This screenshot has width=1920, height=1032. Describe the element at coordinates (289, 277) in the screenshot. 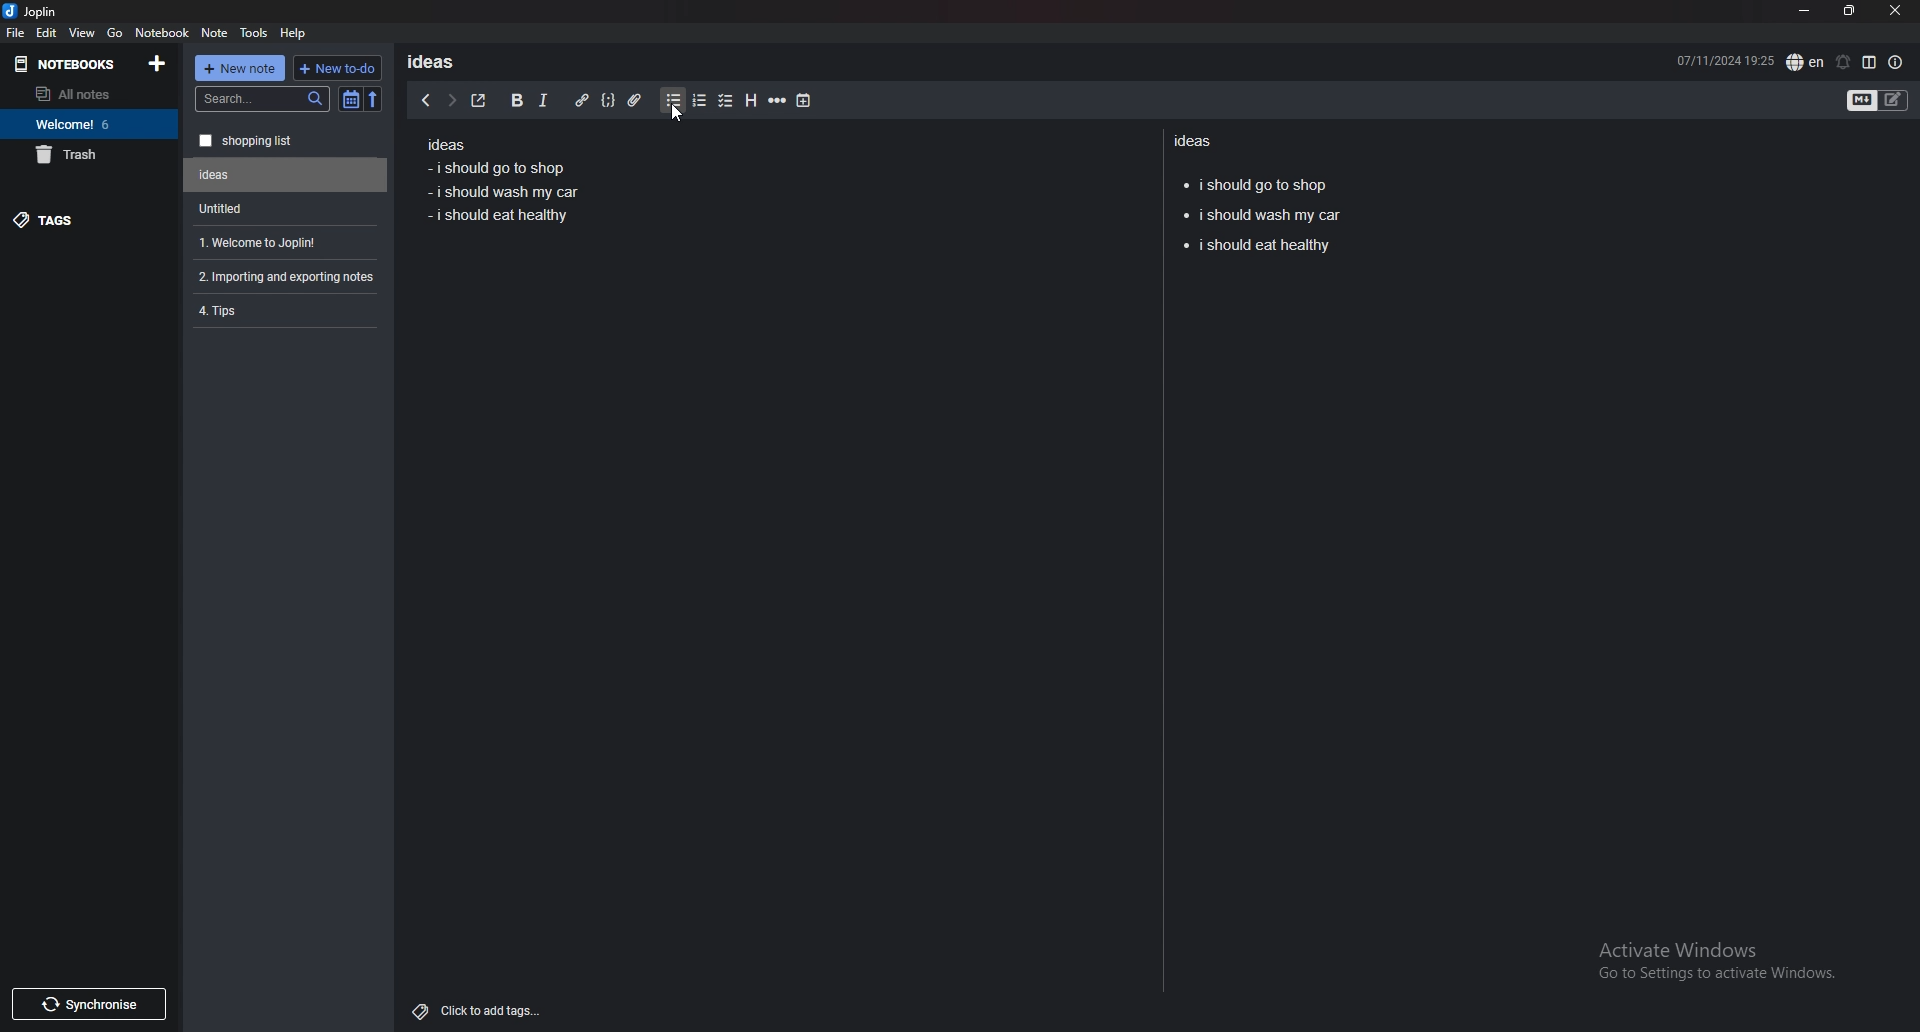

I see `Importing and exporting notes` at that location.